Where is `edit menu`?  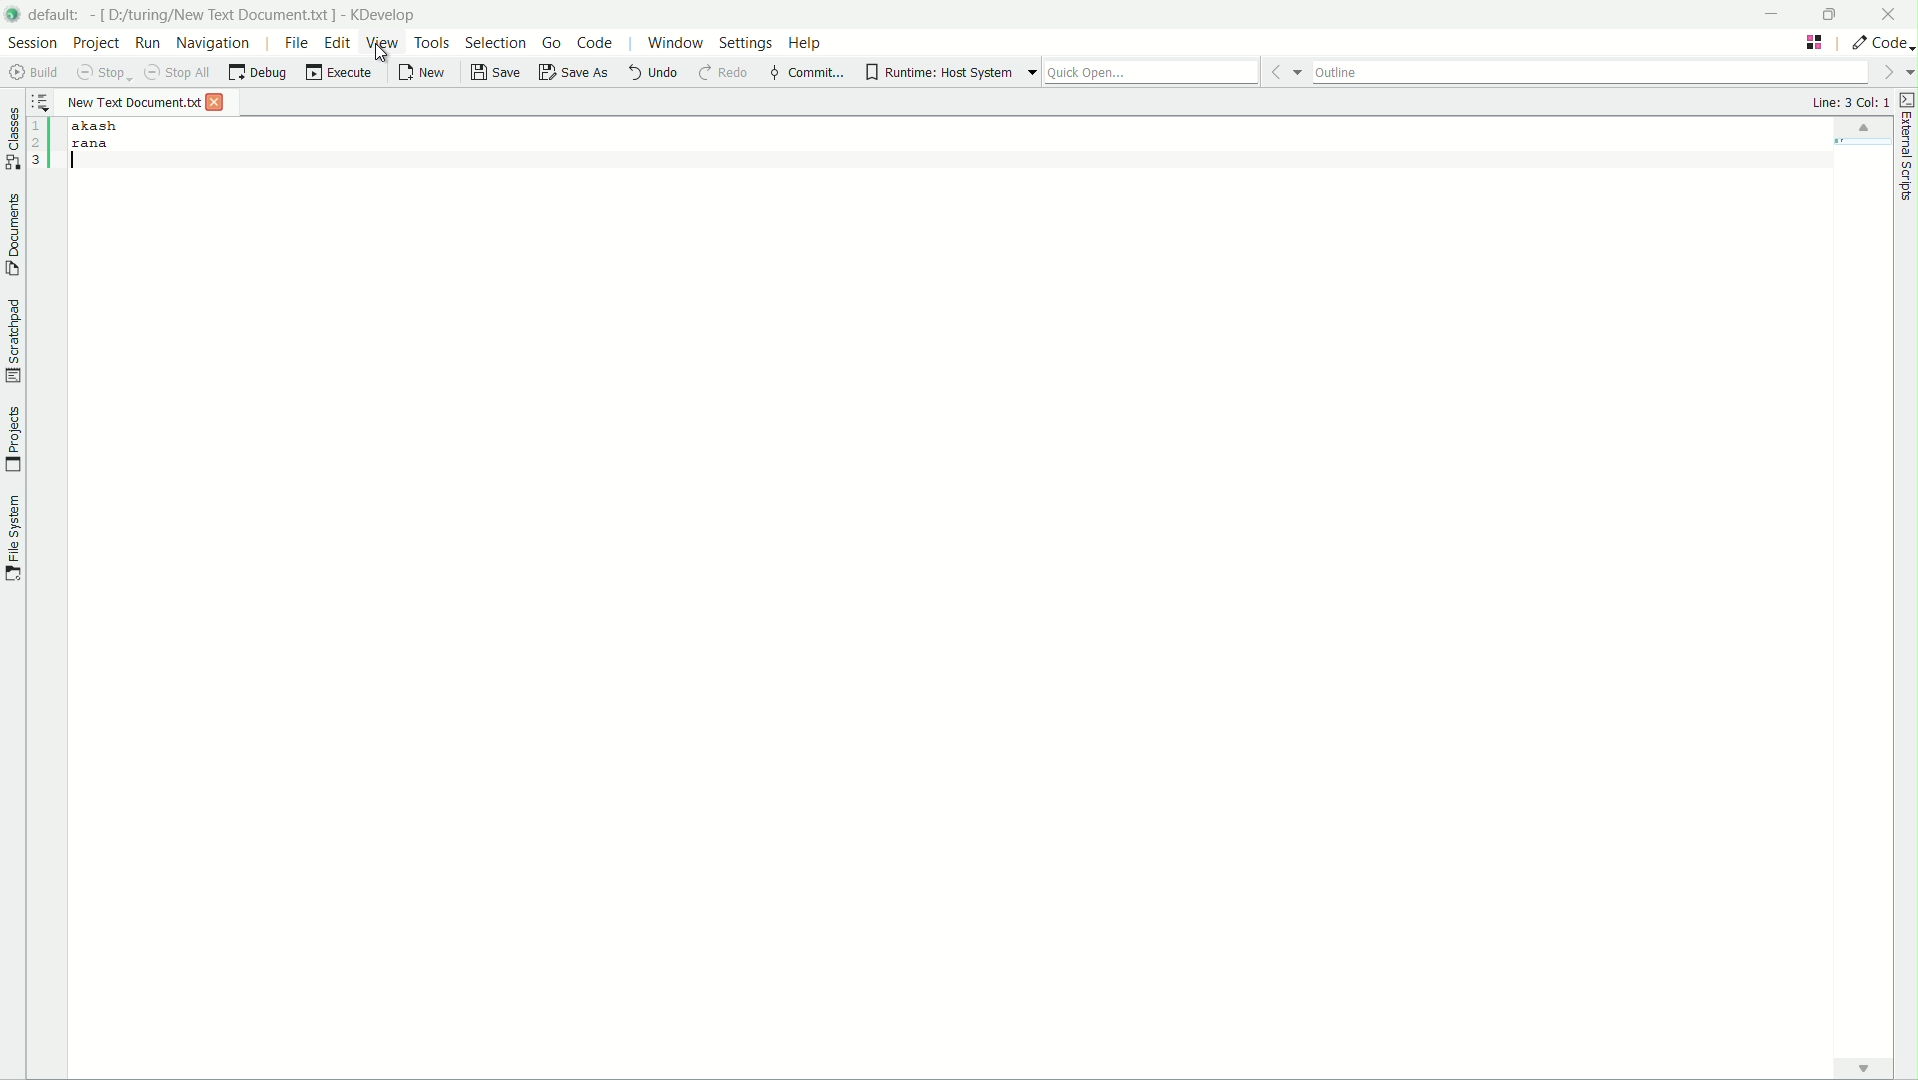 edit menu is located at coordinates (338, 43).